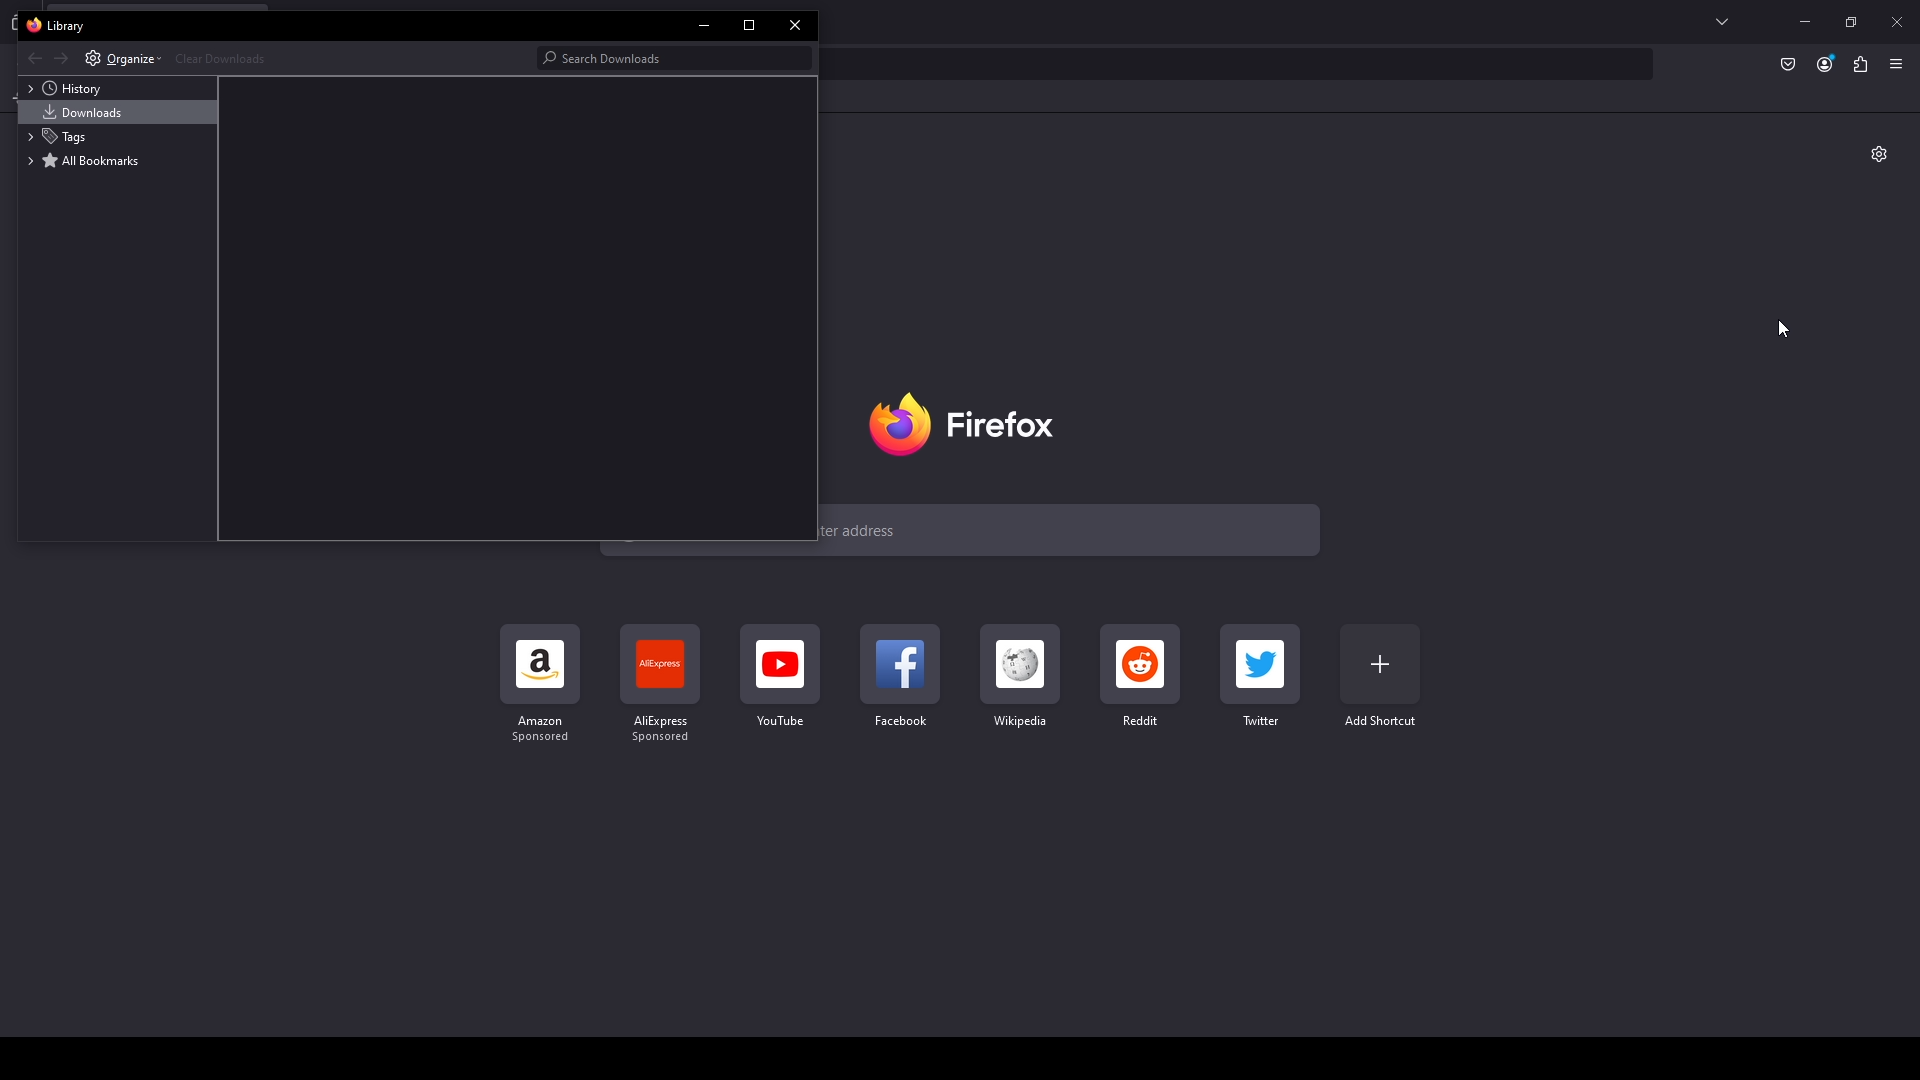 The height and width of the screenshot is (1080, 1920). I want to click on Tags, so click(117, 137).